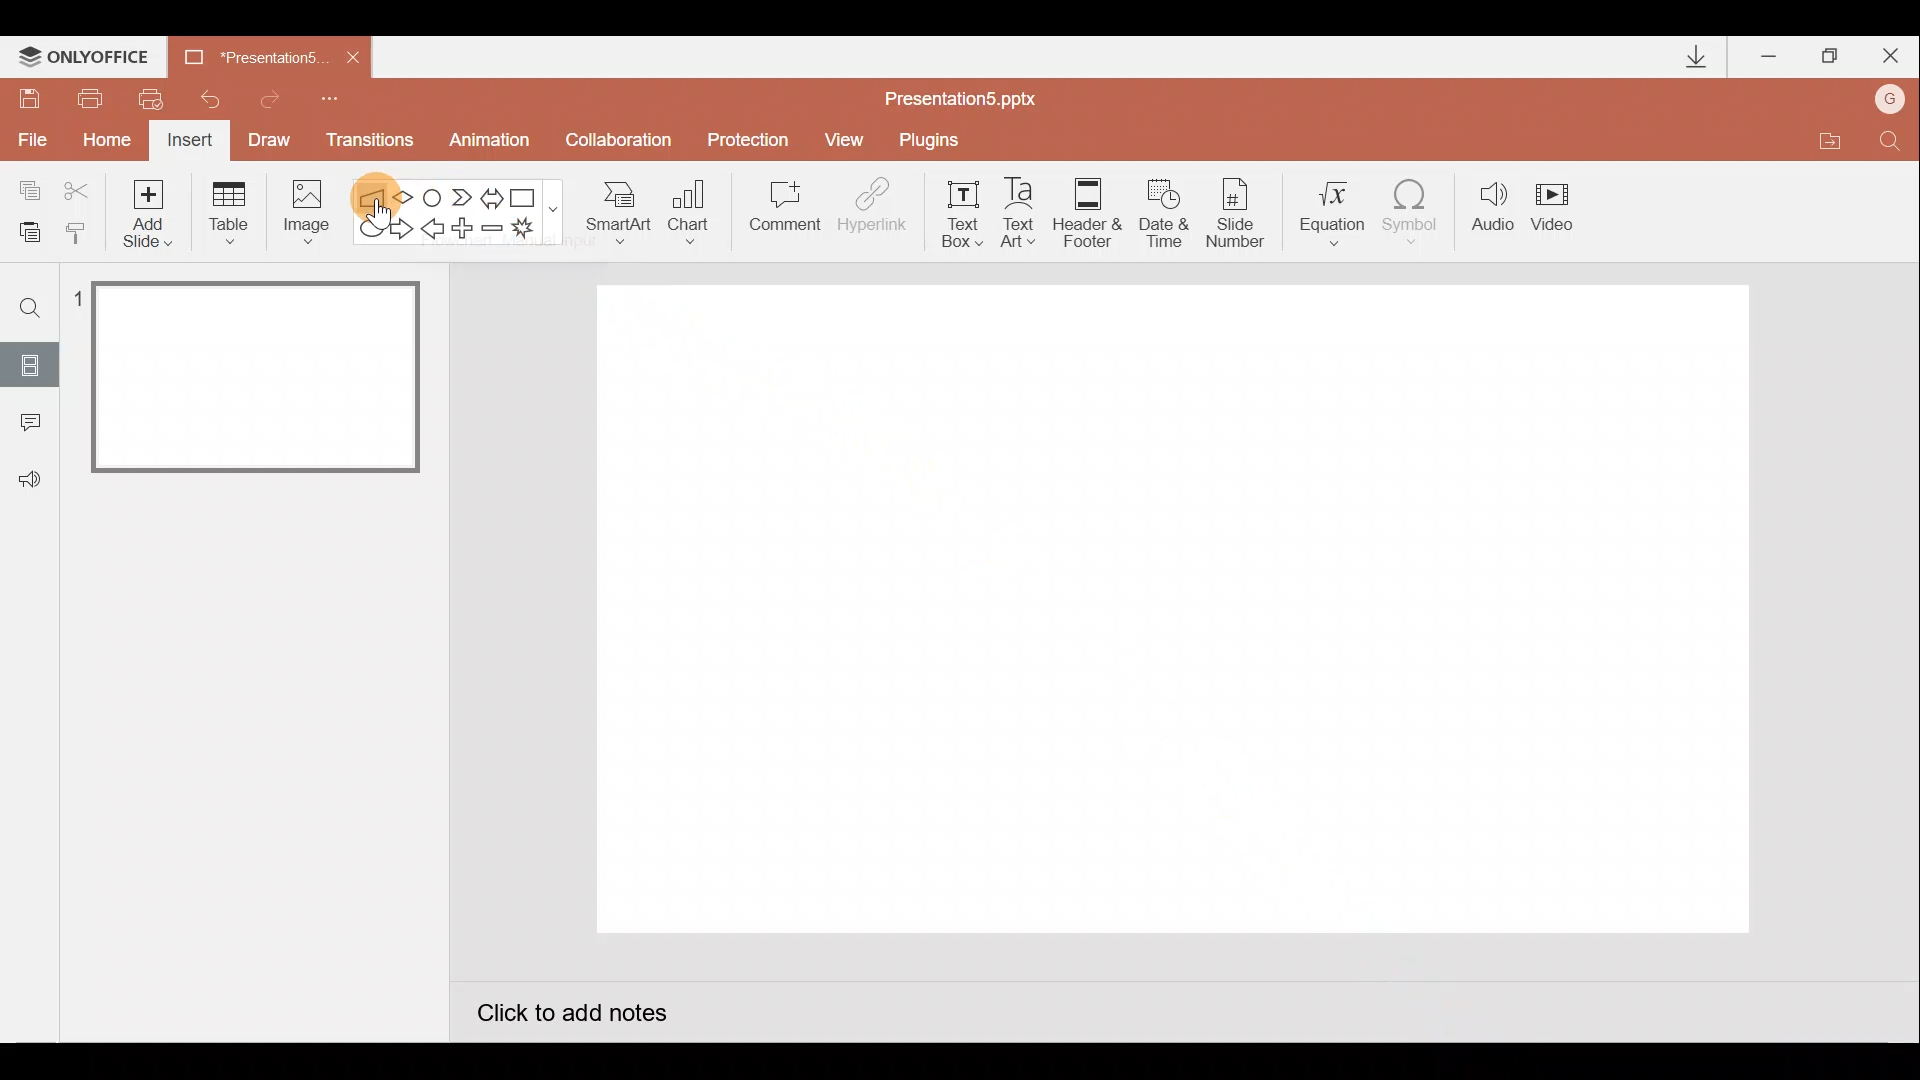  What do you see at coordinates (270, 138) in the screenshot?
I see `Draw` at bounding box center [270, 138].